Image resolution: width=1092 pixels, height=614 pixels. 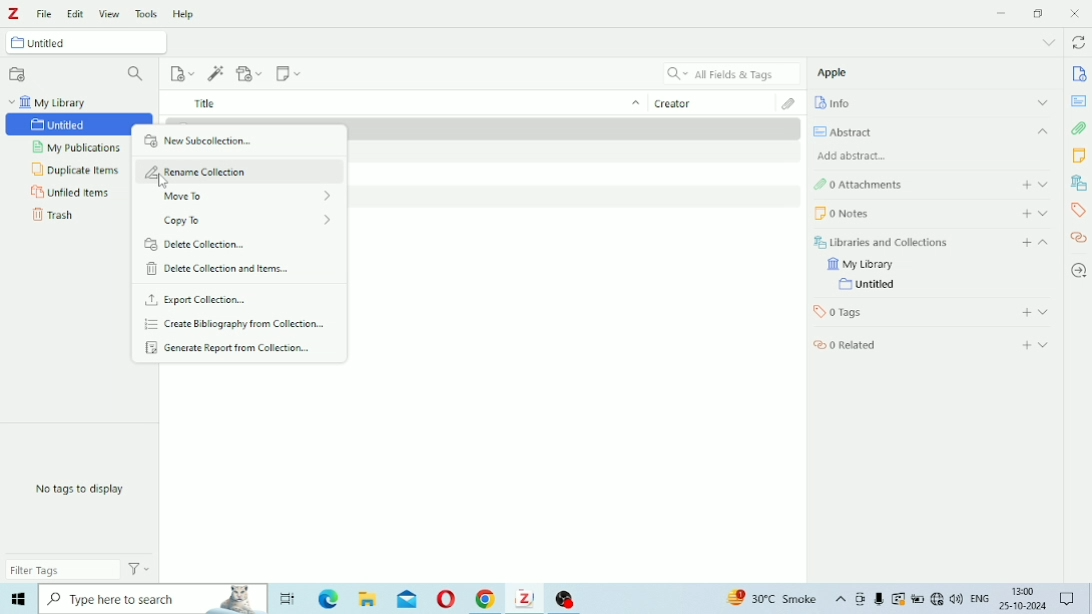 I want to click on Create Bbacgraphy from Colecton, so click(x=237, y=325).